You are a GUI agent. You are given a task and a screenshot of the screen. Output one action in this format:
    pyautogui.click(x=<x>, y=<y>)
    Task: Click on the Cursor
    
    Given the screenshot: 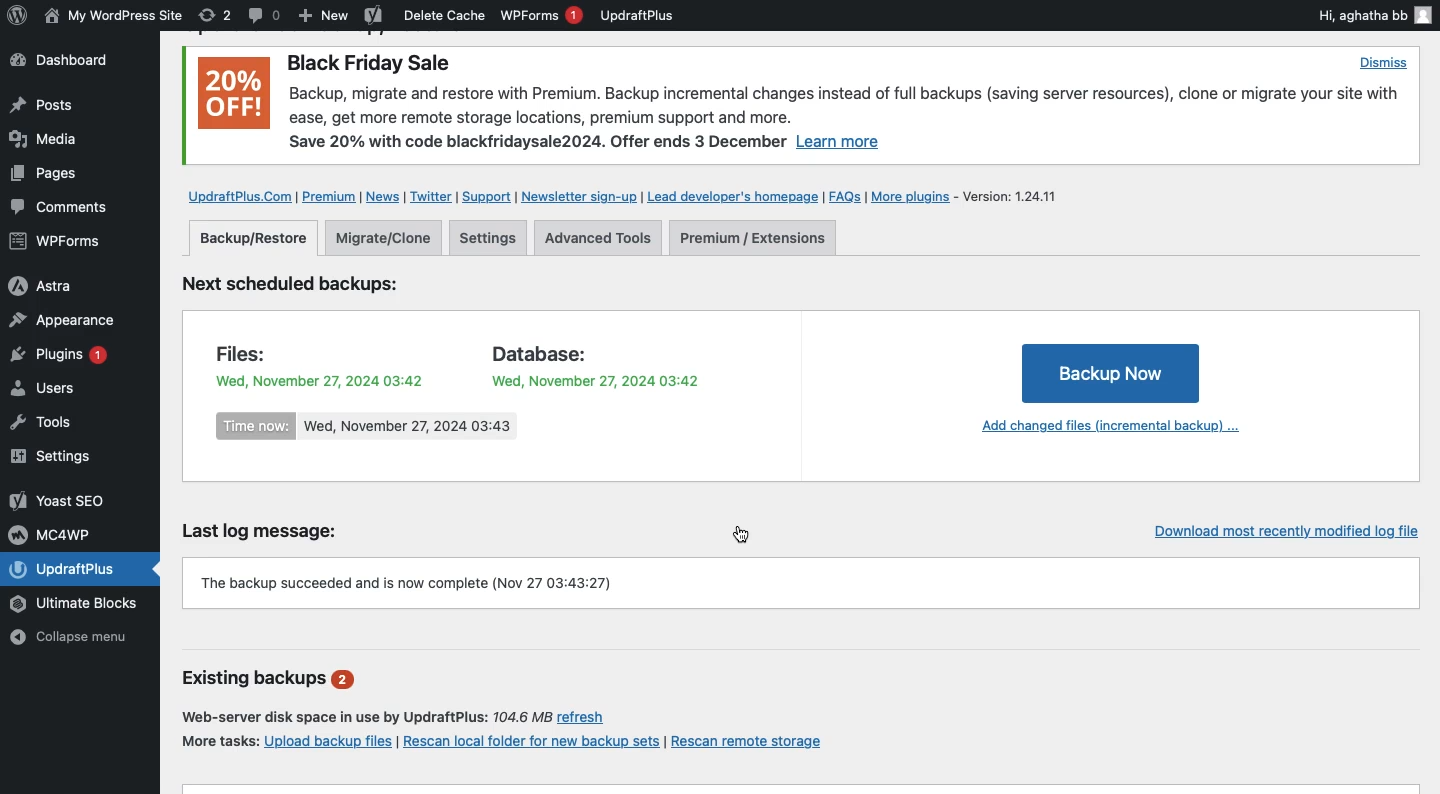 What is the action you would take?
    pyautogui.click(x=742, y=533)
    